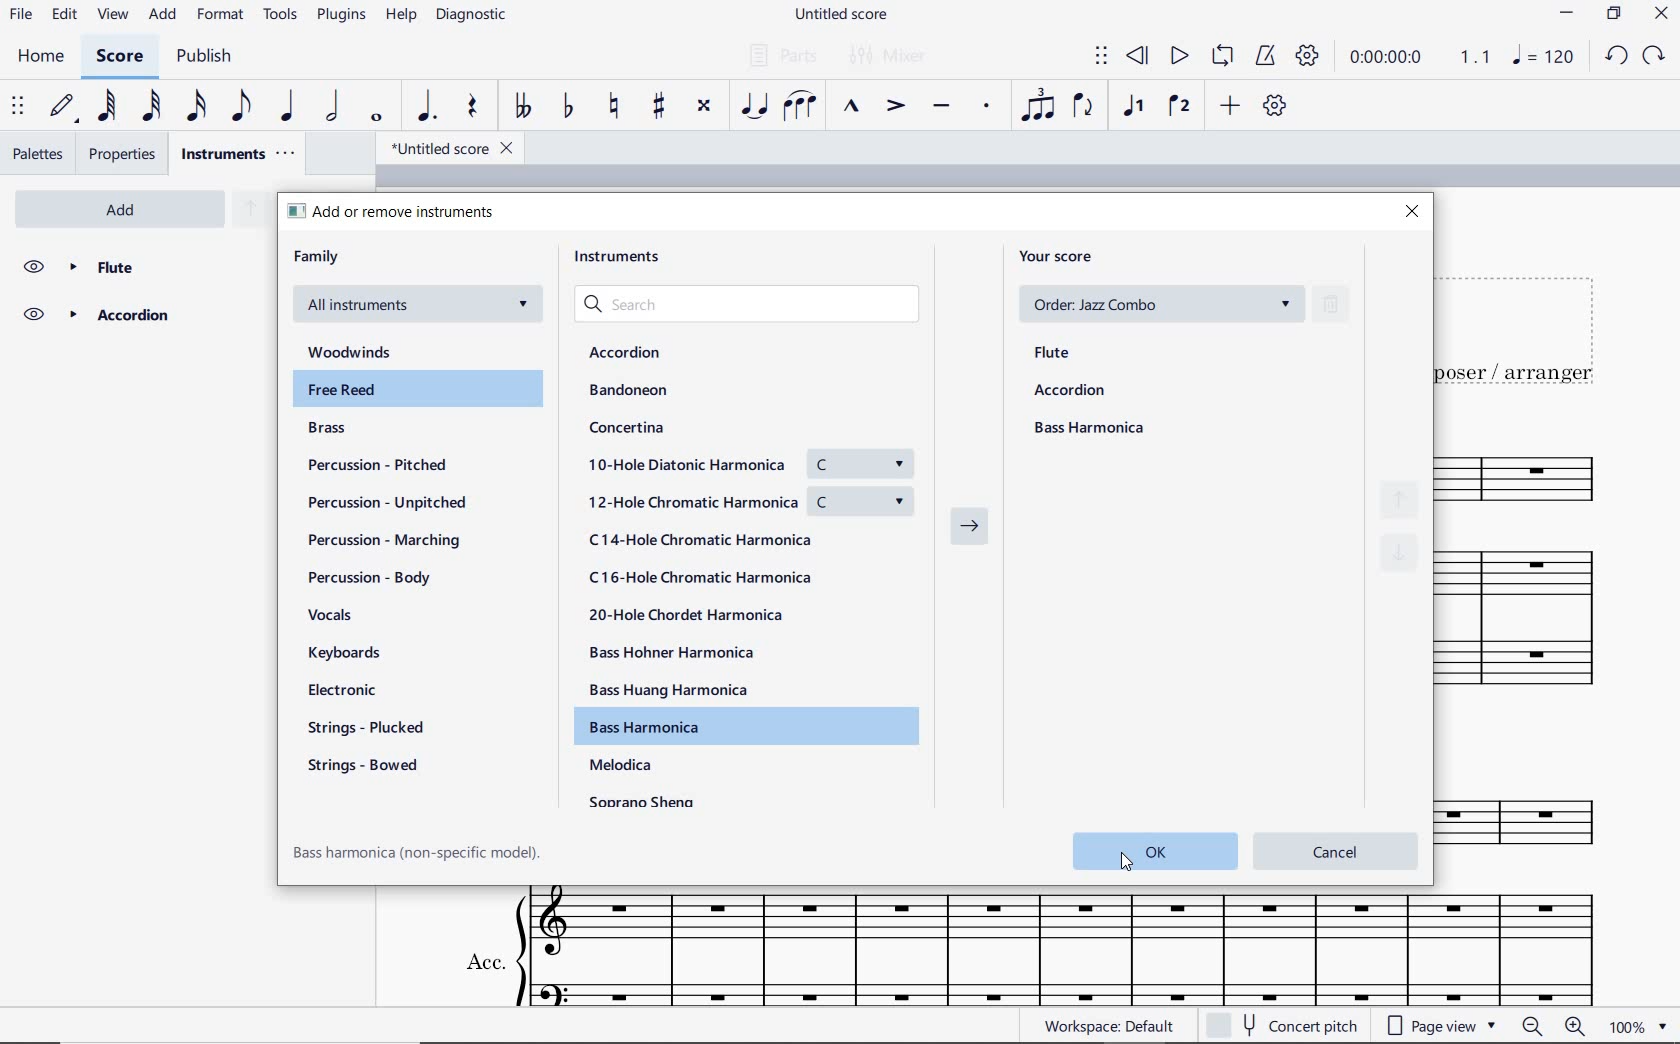  Describe the element at coordinates (356, 652) in the screenshot. I see `keyboards` at that location.